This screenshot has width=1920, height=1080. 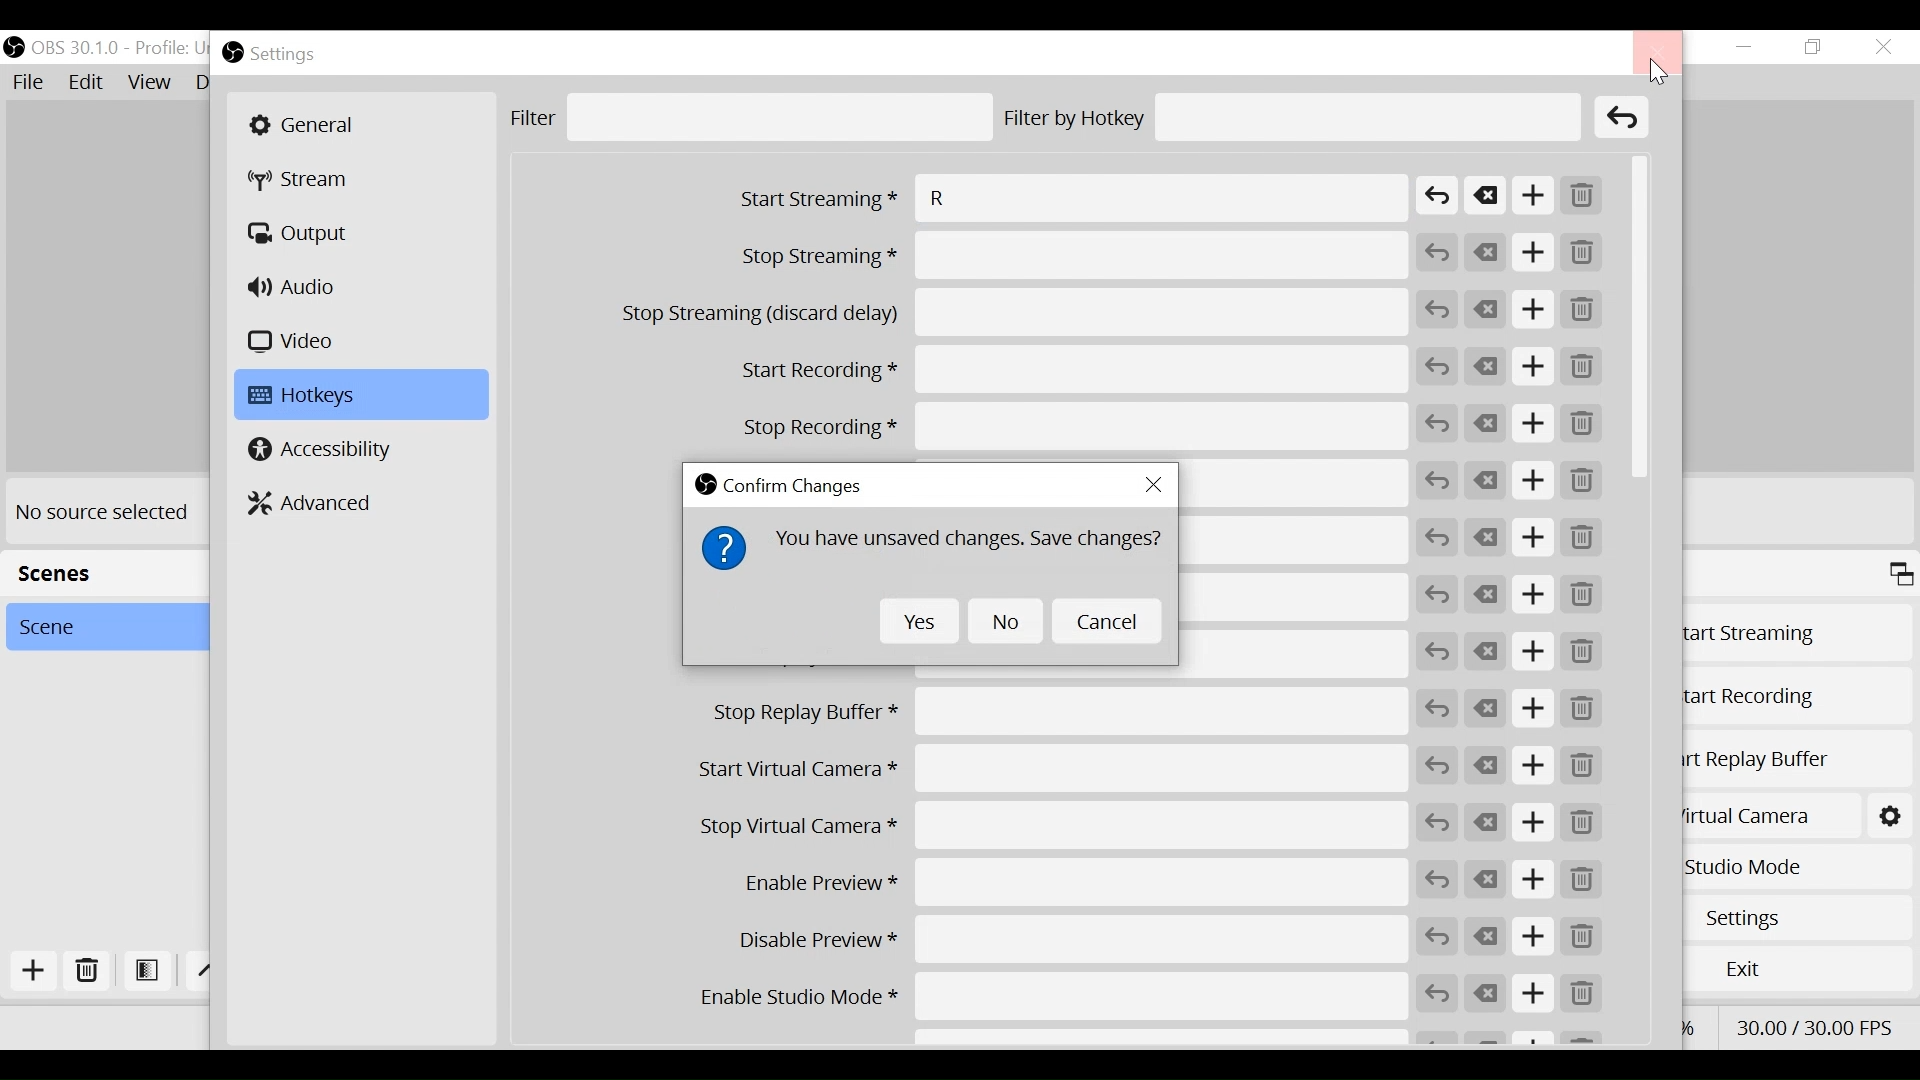 What do you see at coordinates (1585, 823) in the screenshot?
I see `Remove` at bounding box center [1585, 823].